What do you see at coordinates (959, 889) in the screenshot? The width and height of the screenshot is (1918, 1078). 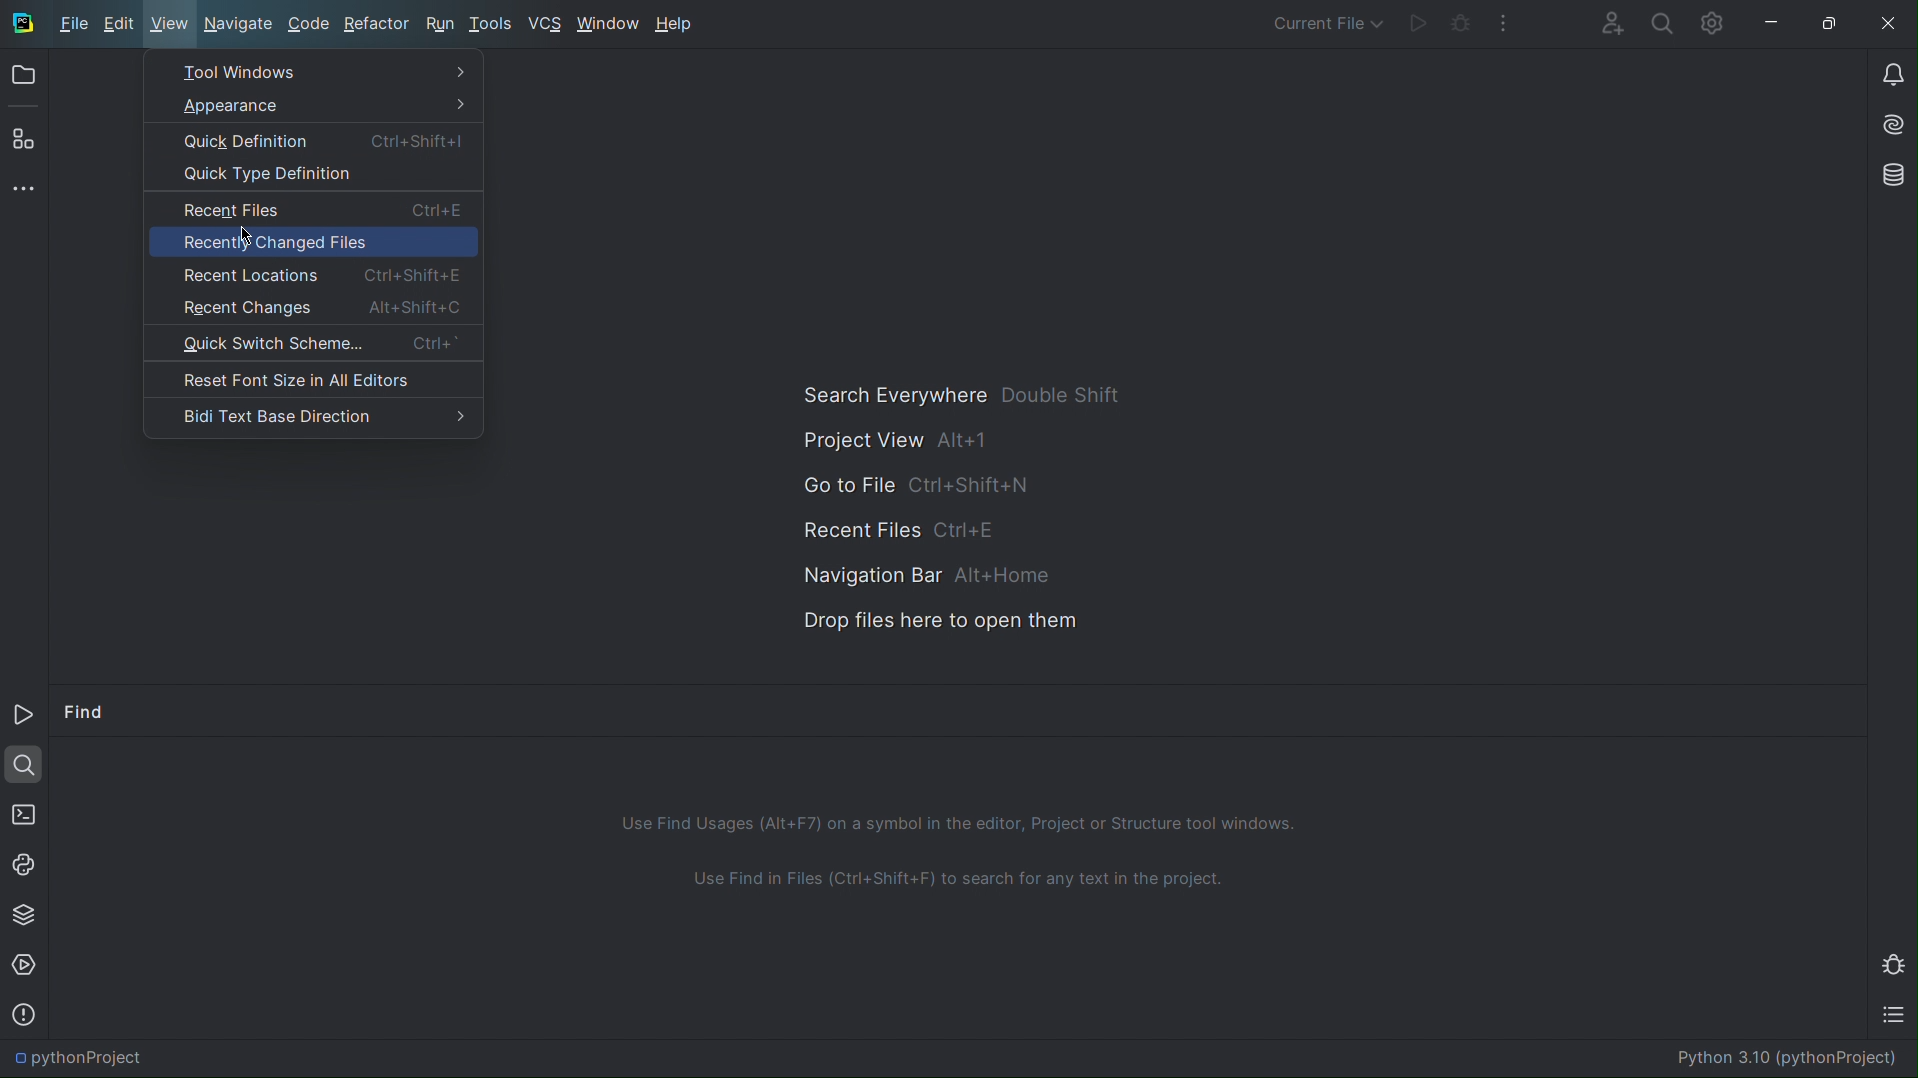 I see `Find Terminal` at bounding box center [959, 889].